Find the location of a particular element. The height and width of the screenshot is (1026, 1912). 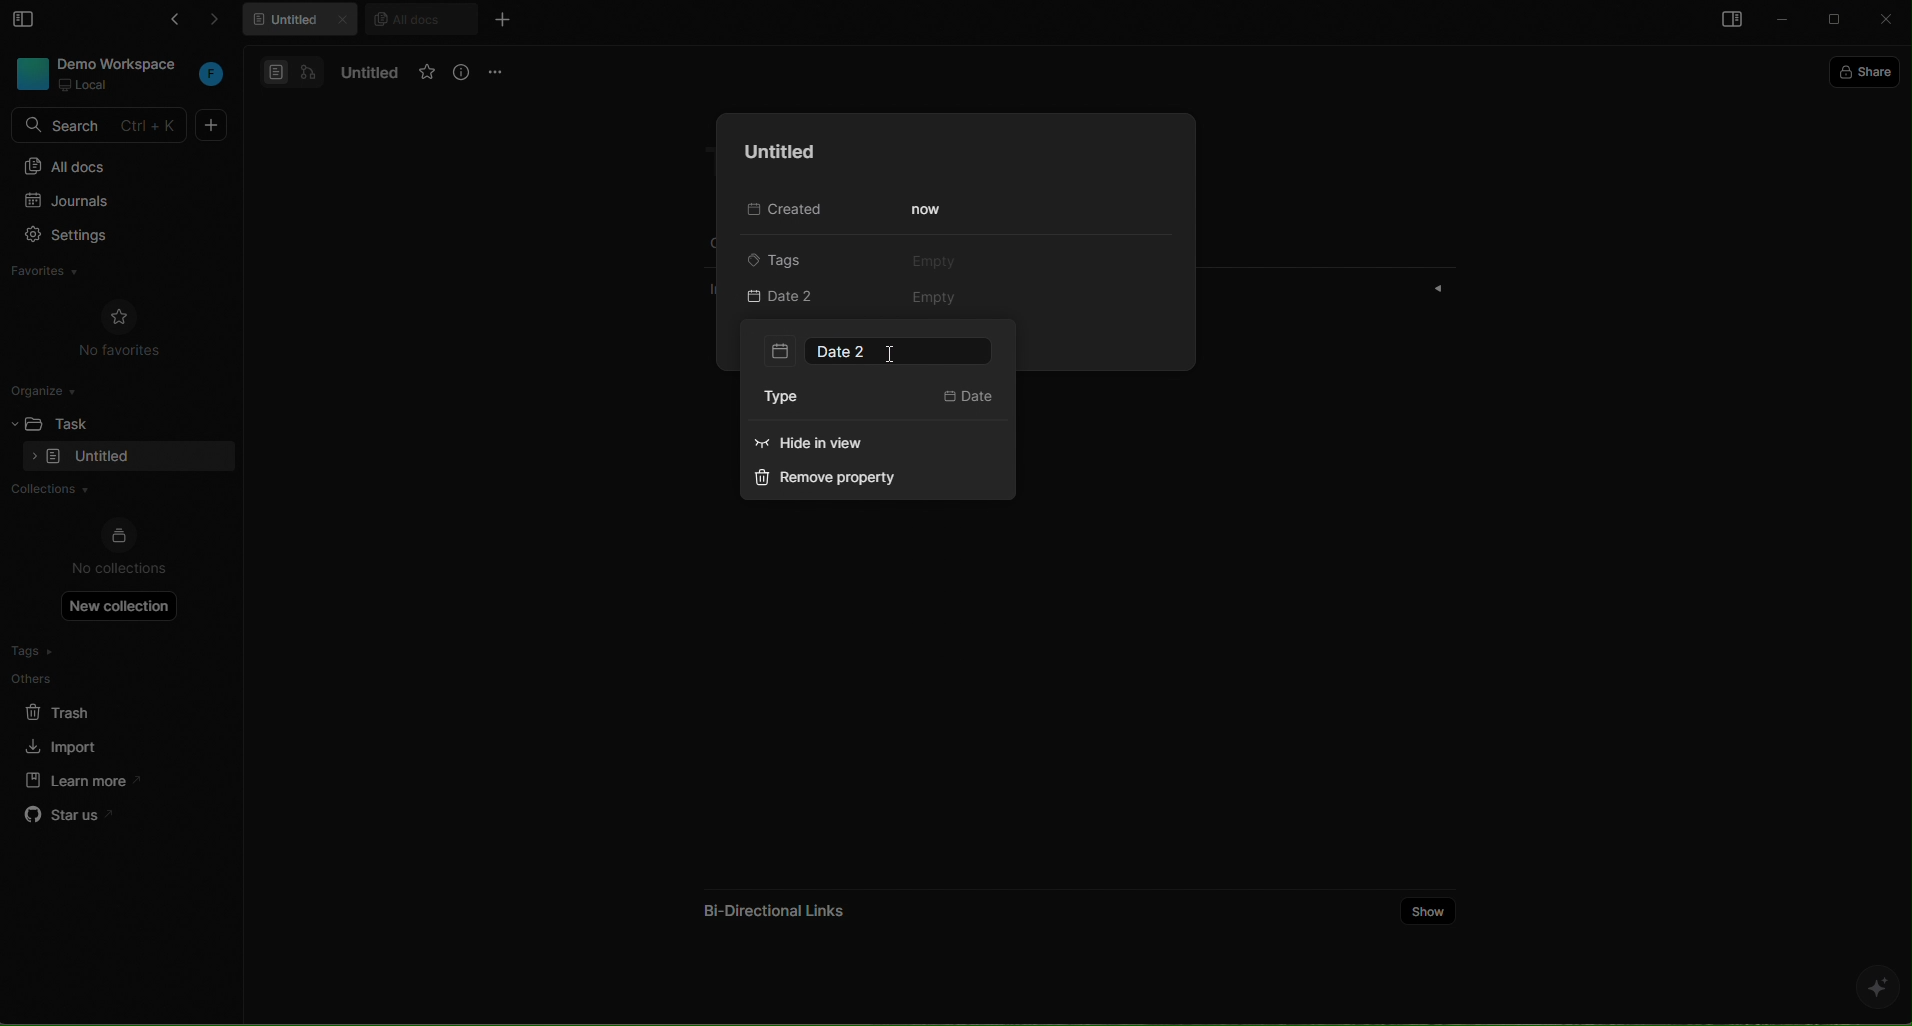

Created is located at coordinates (780, 211).